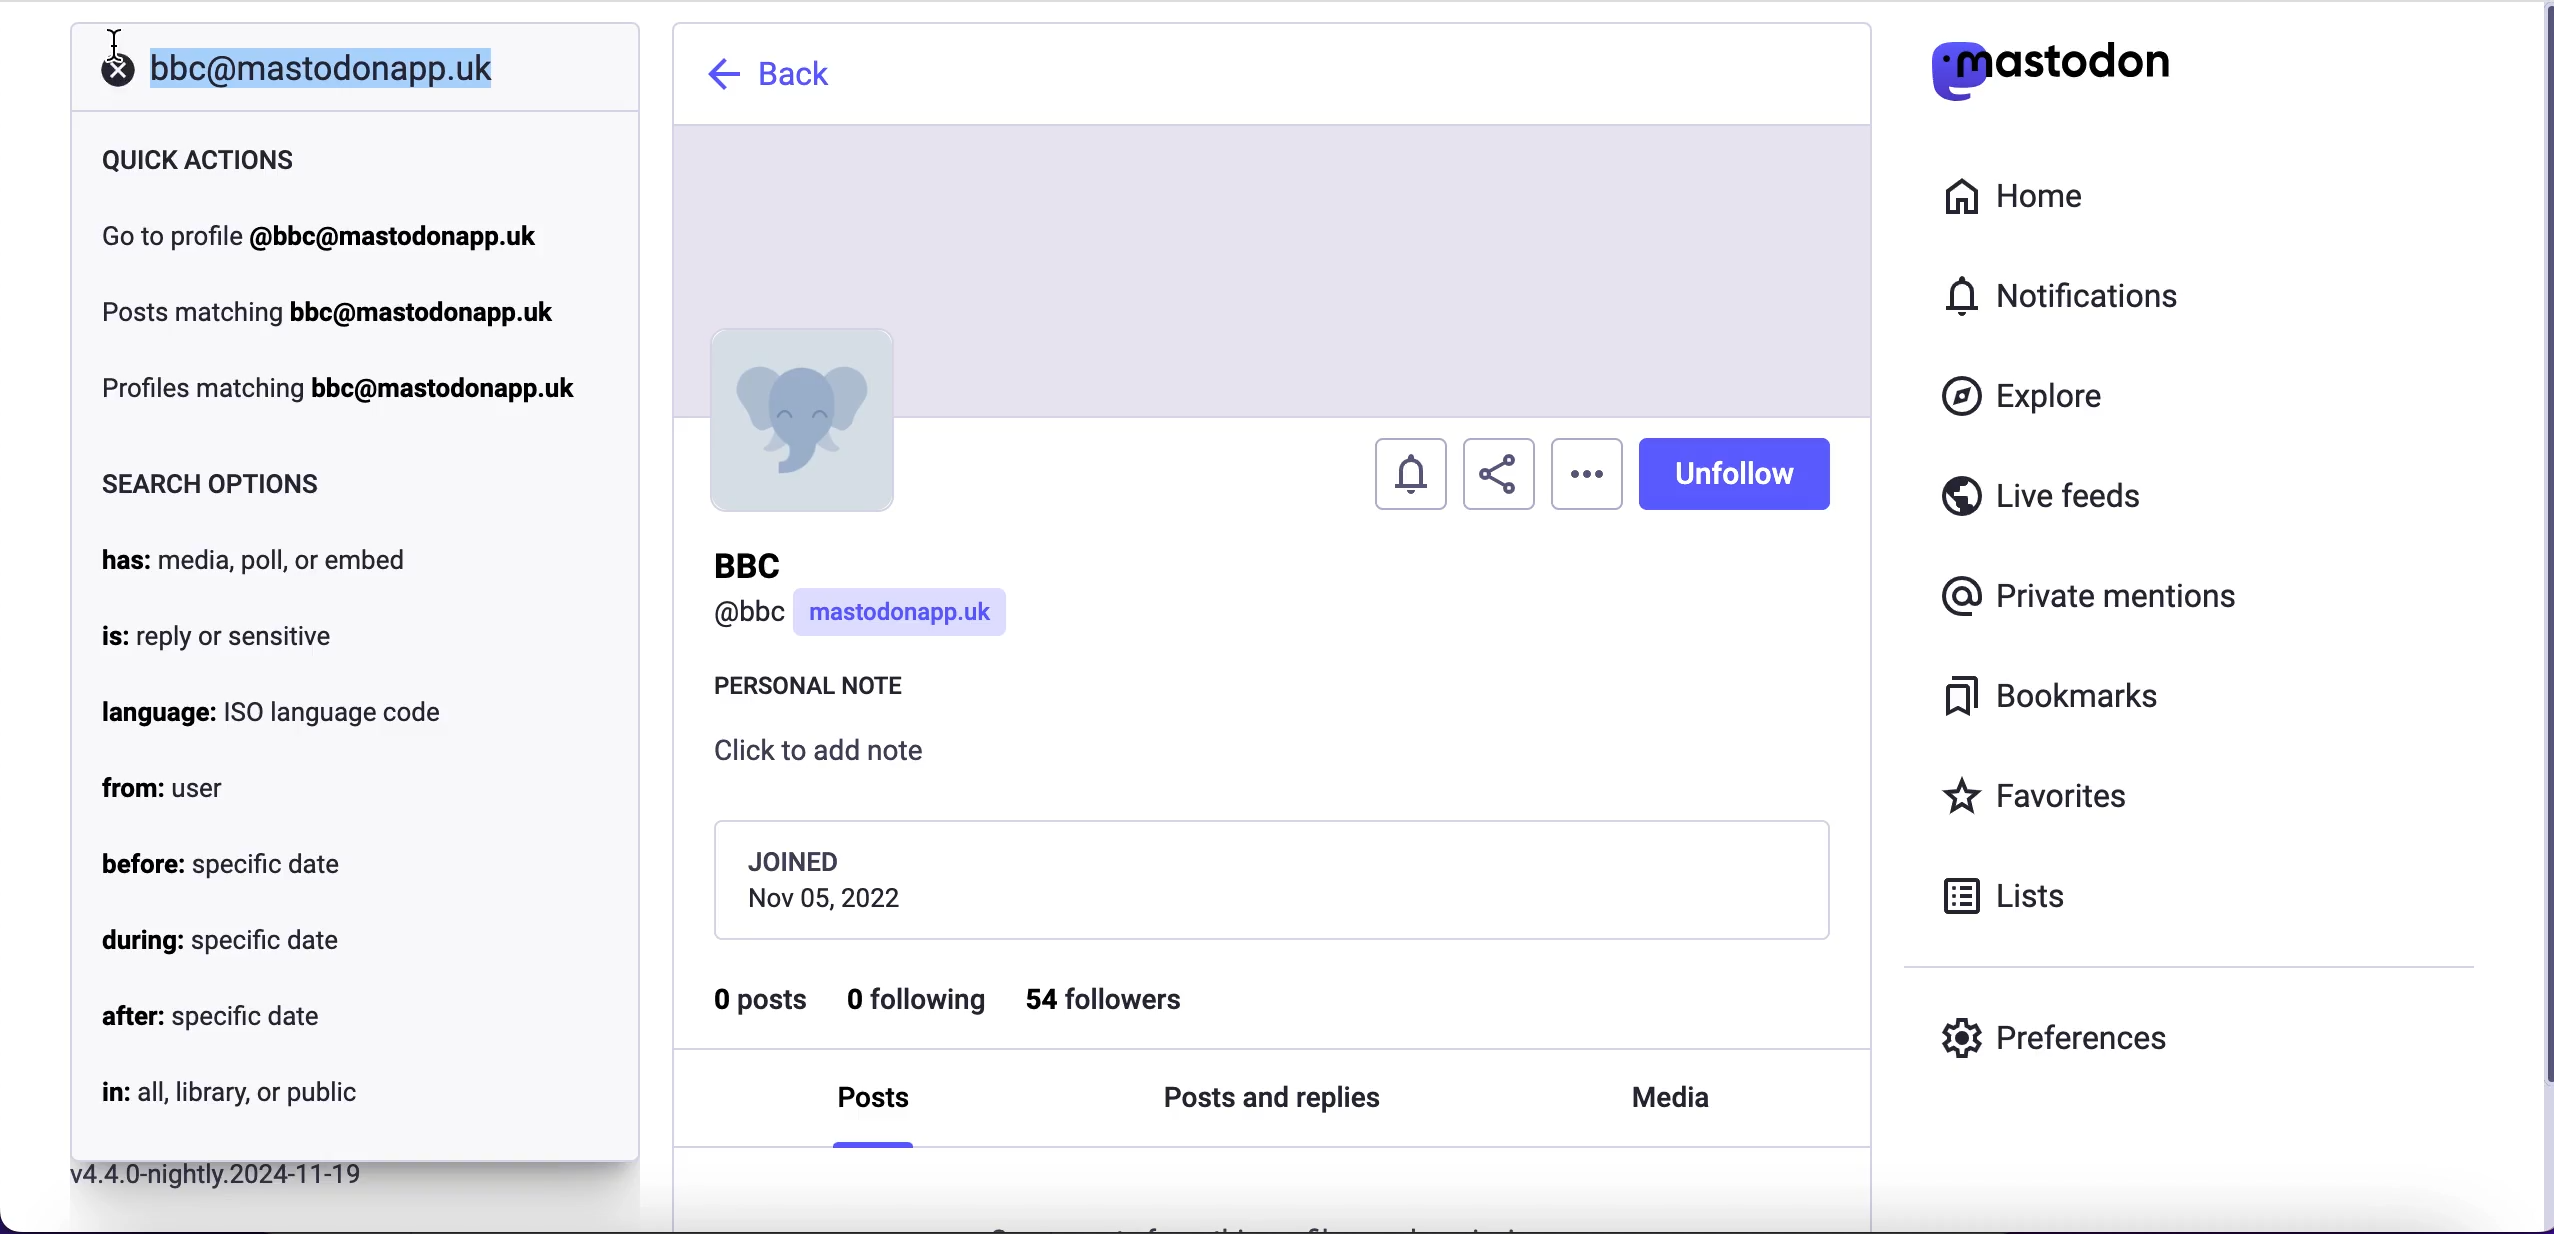 This screenshot has height=1234, width=2554. What do you see at coordinates (318, 68) in the screenshot?
I see `selected` at bounding box center [318, 68].